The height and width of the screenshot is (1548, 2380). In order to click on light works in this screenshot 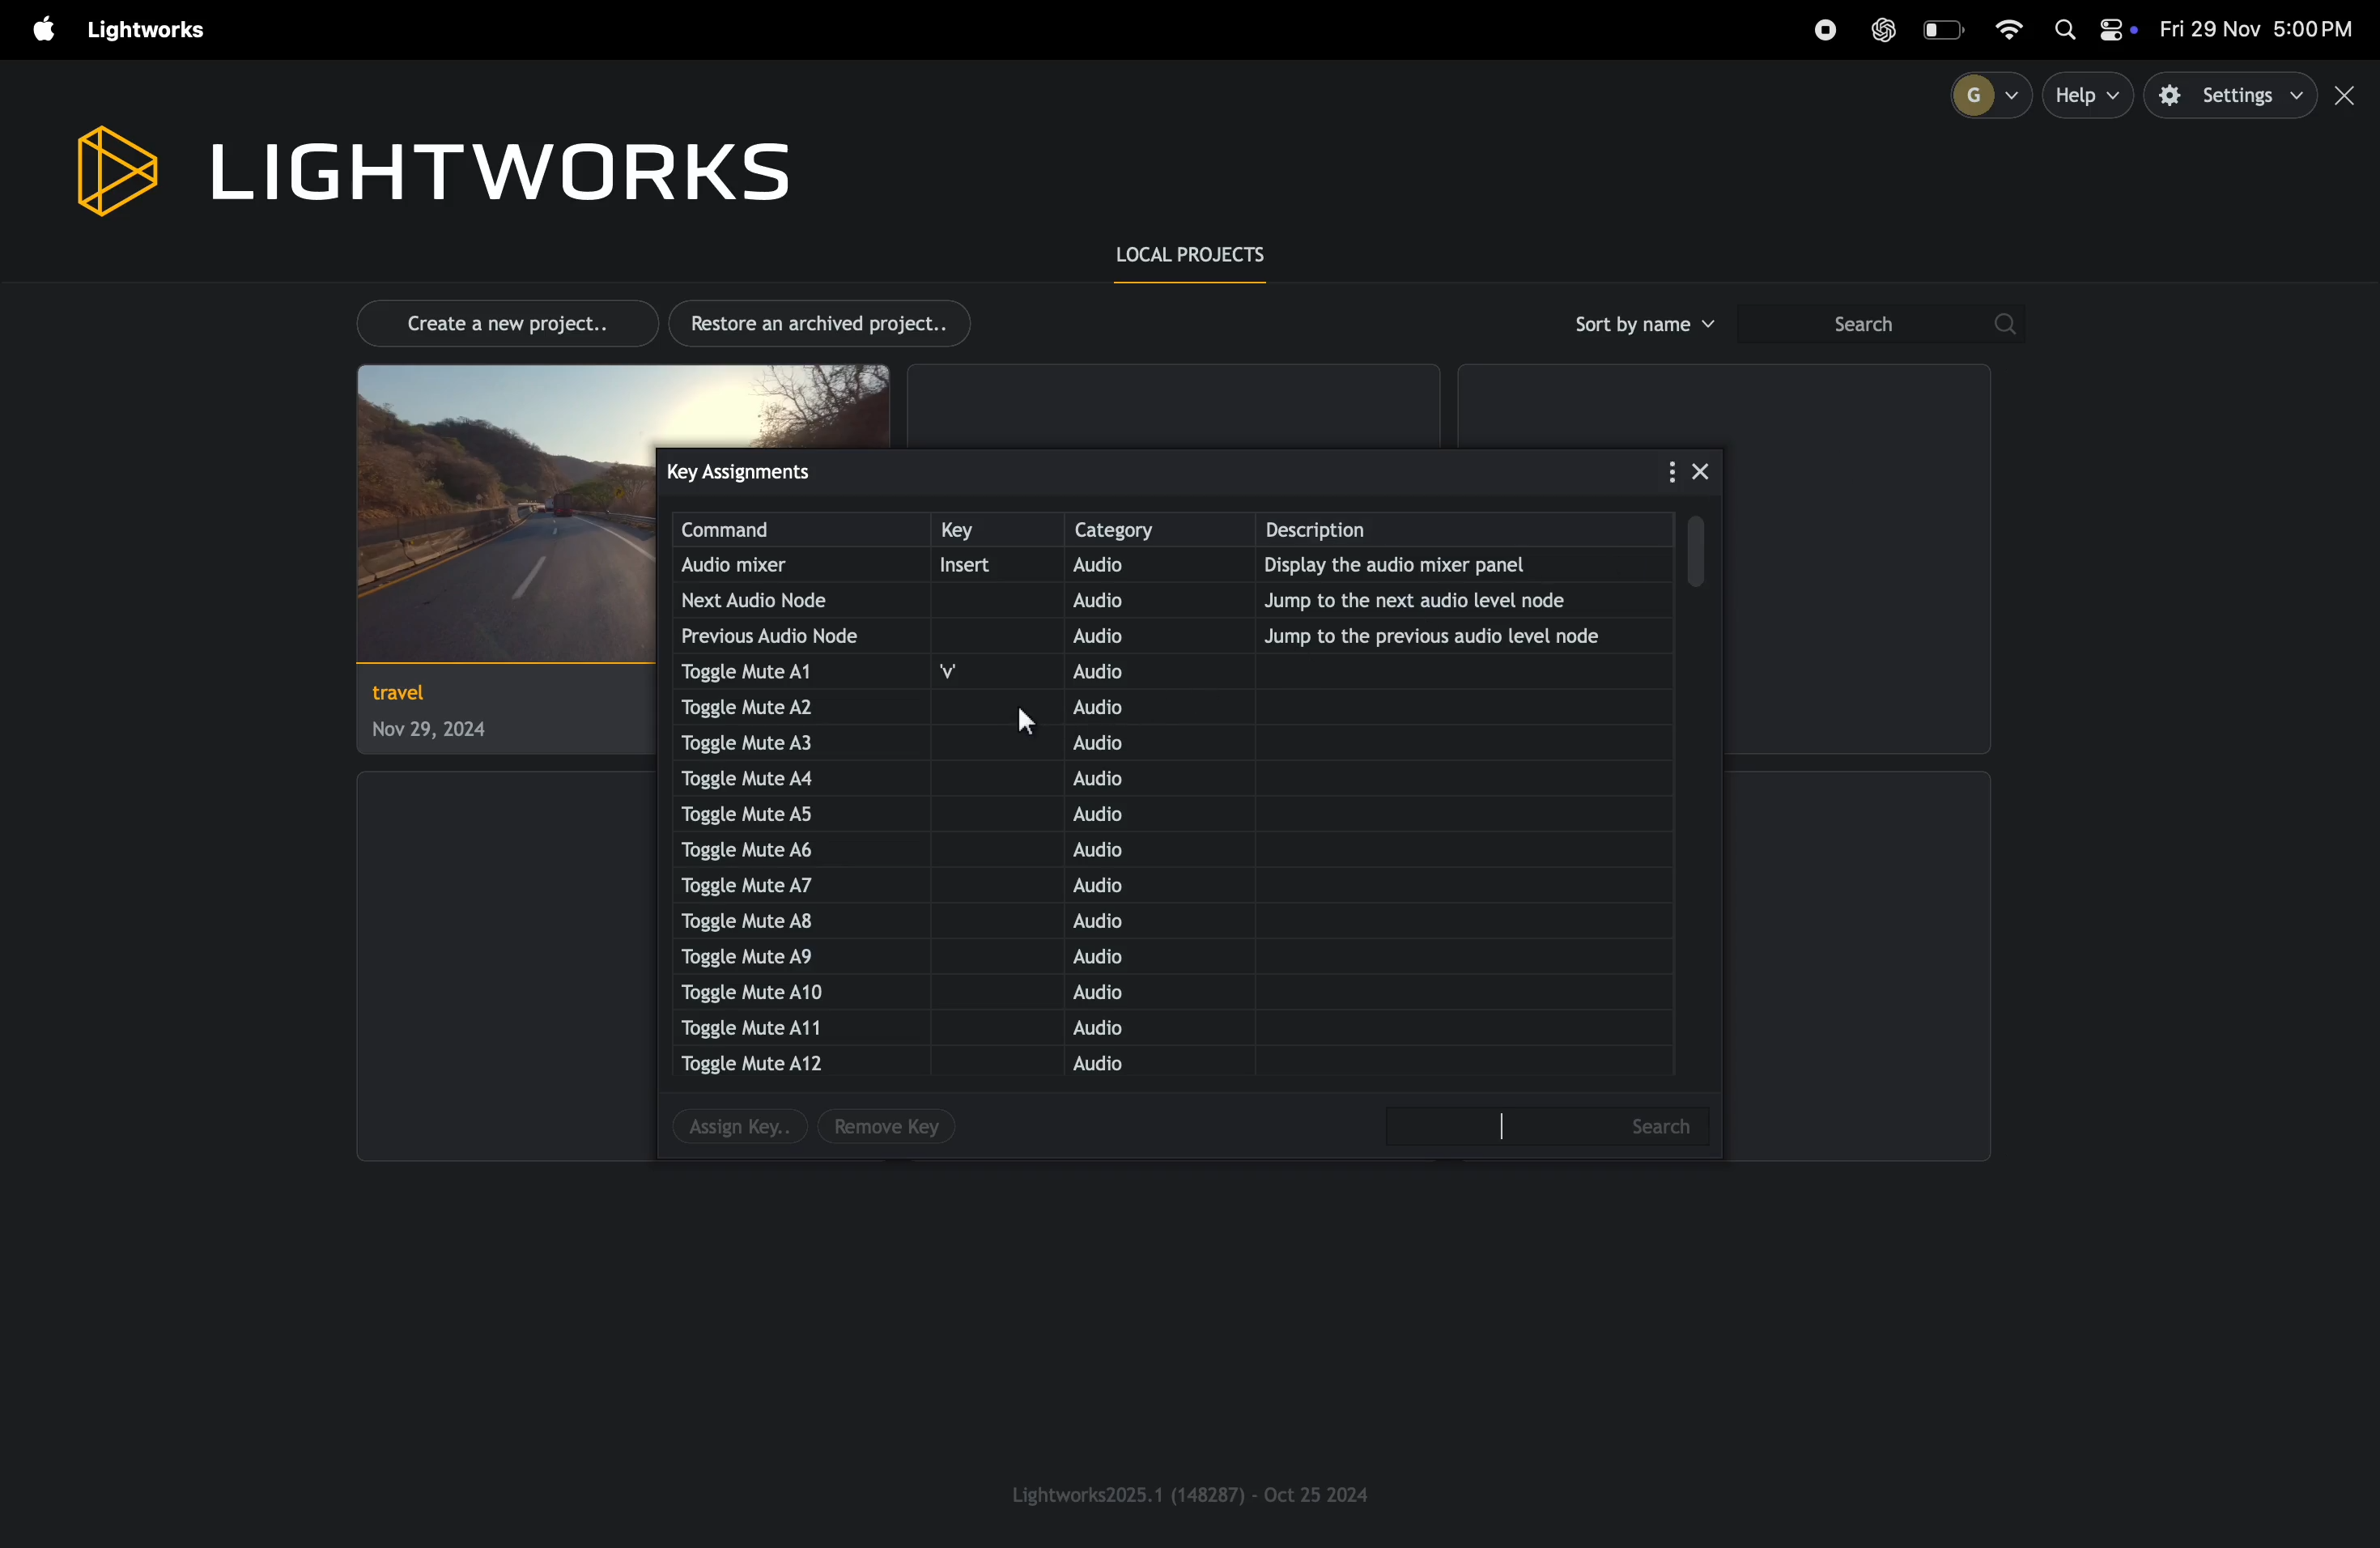, I will do `click(429, 166)`.